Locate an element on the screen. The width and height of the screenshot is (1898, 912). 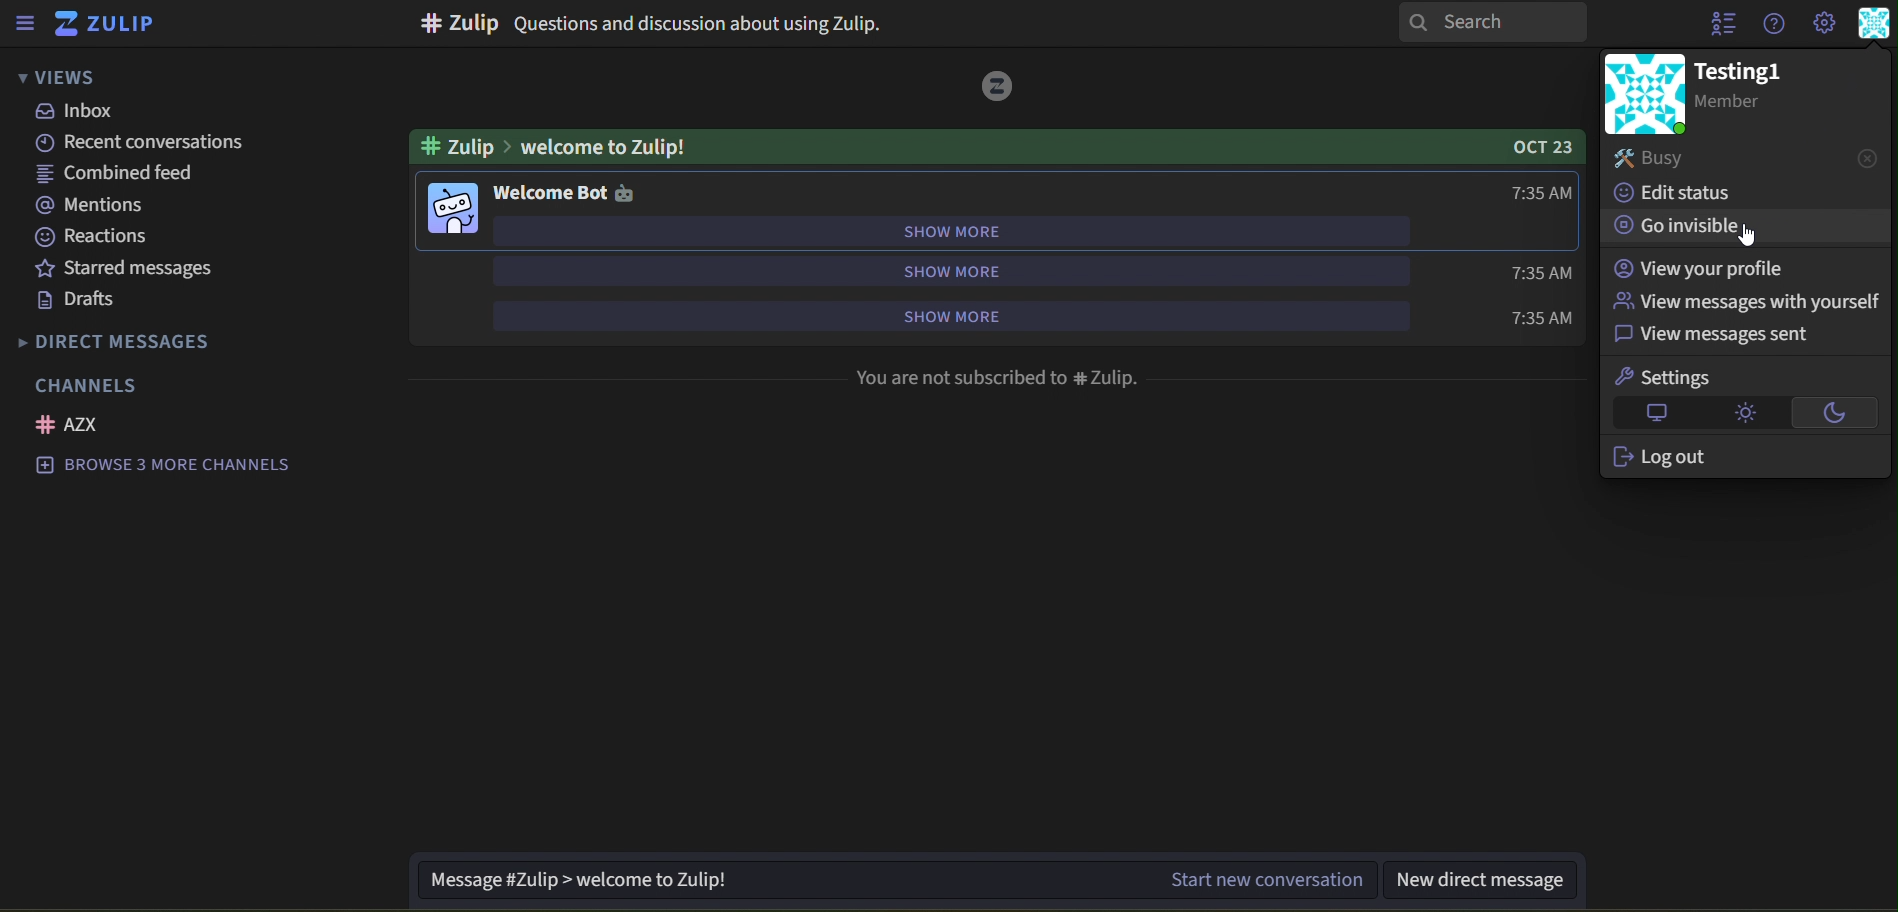
Testing1 is located at coordinates (1741, 86).